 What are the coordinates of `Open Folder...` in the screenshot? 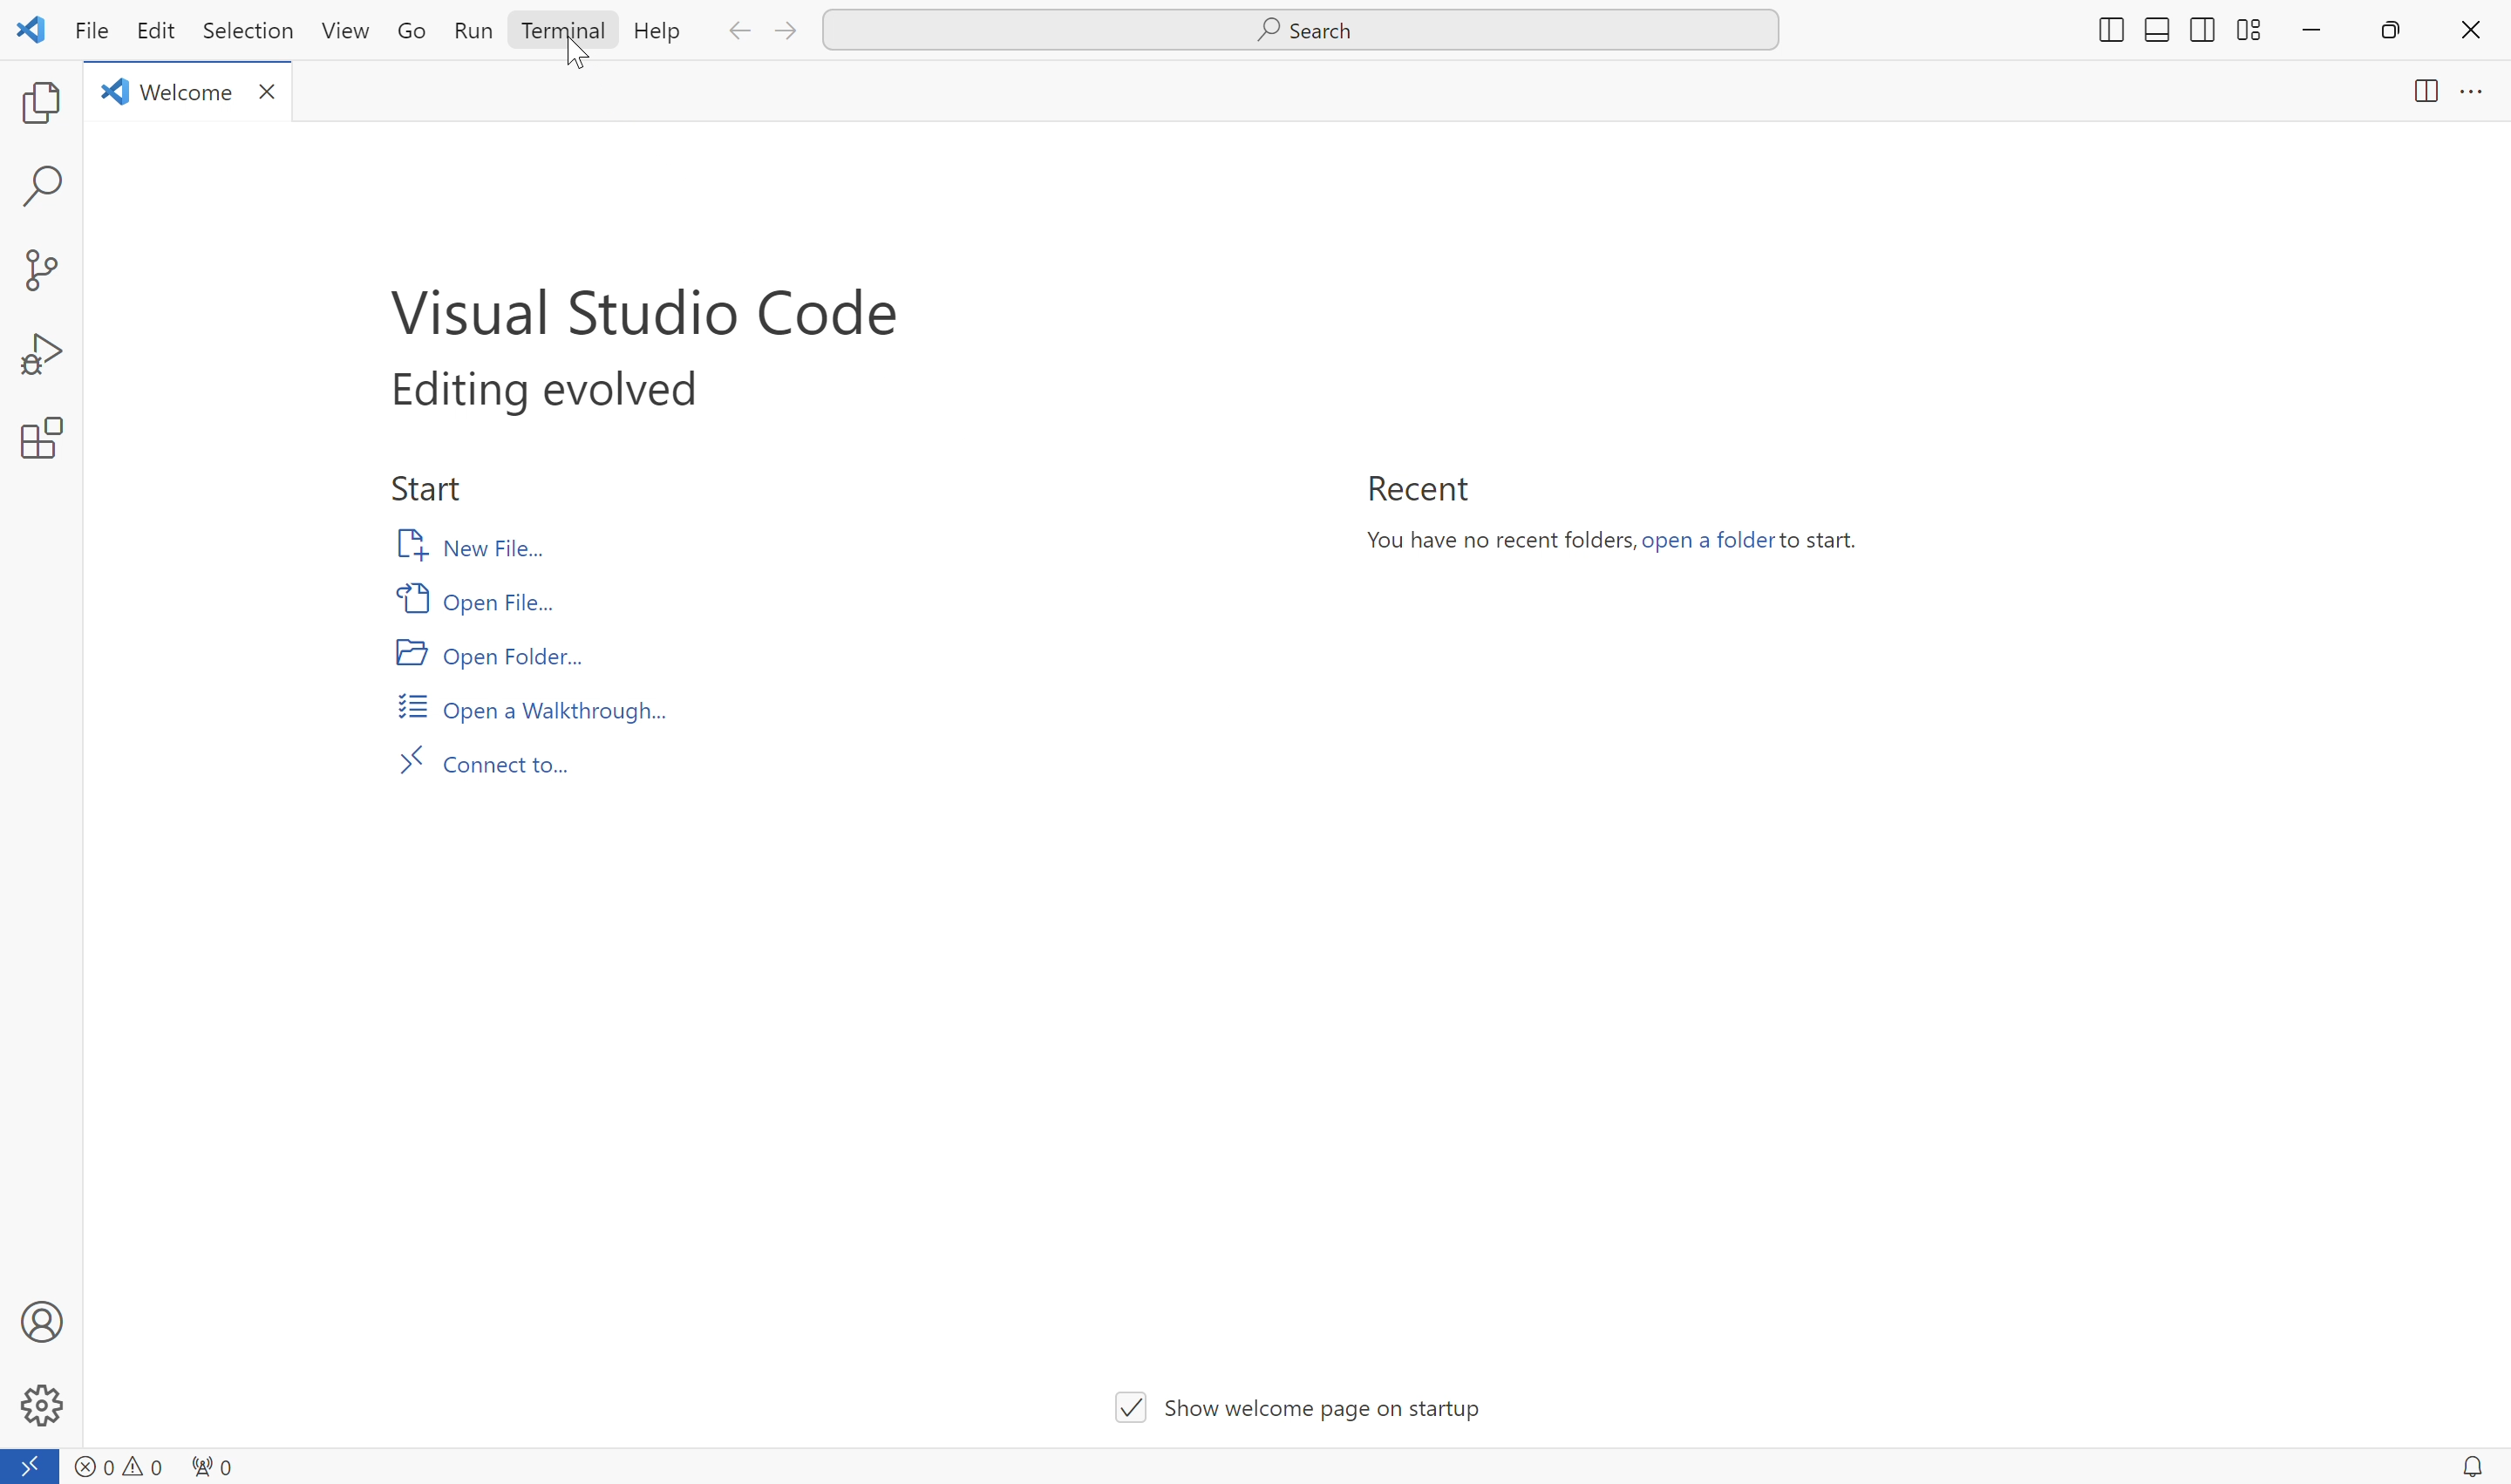 It's located at (493, 657).